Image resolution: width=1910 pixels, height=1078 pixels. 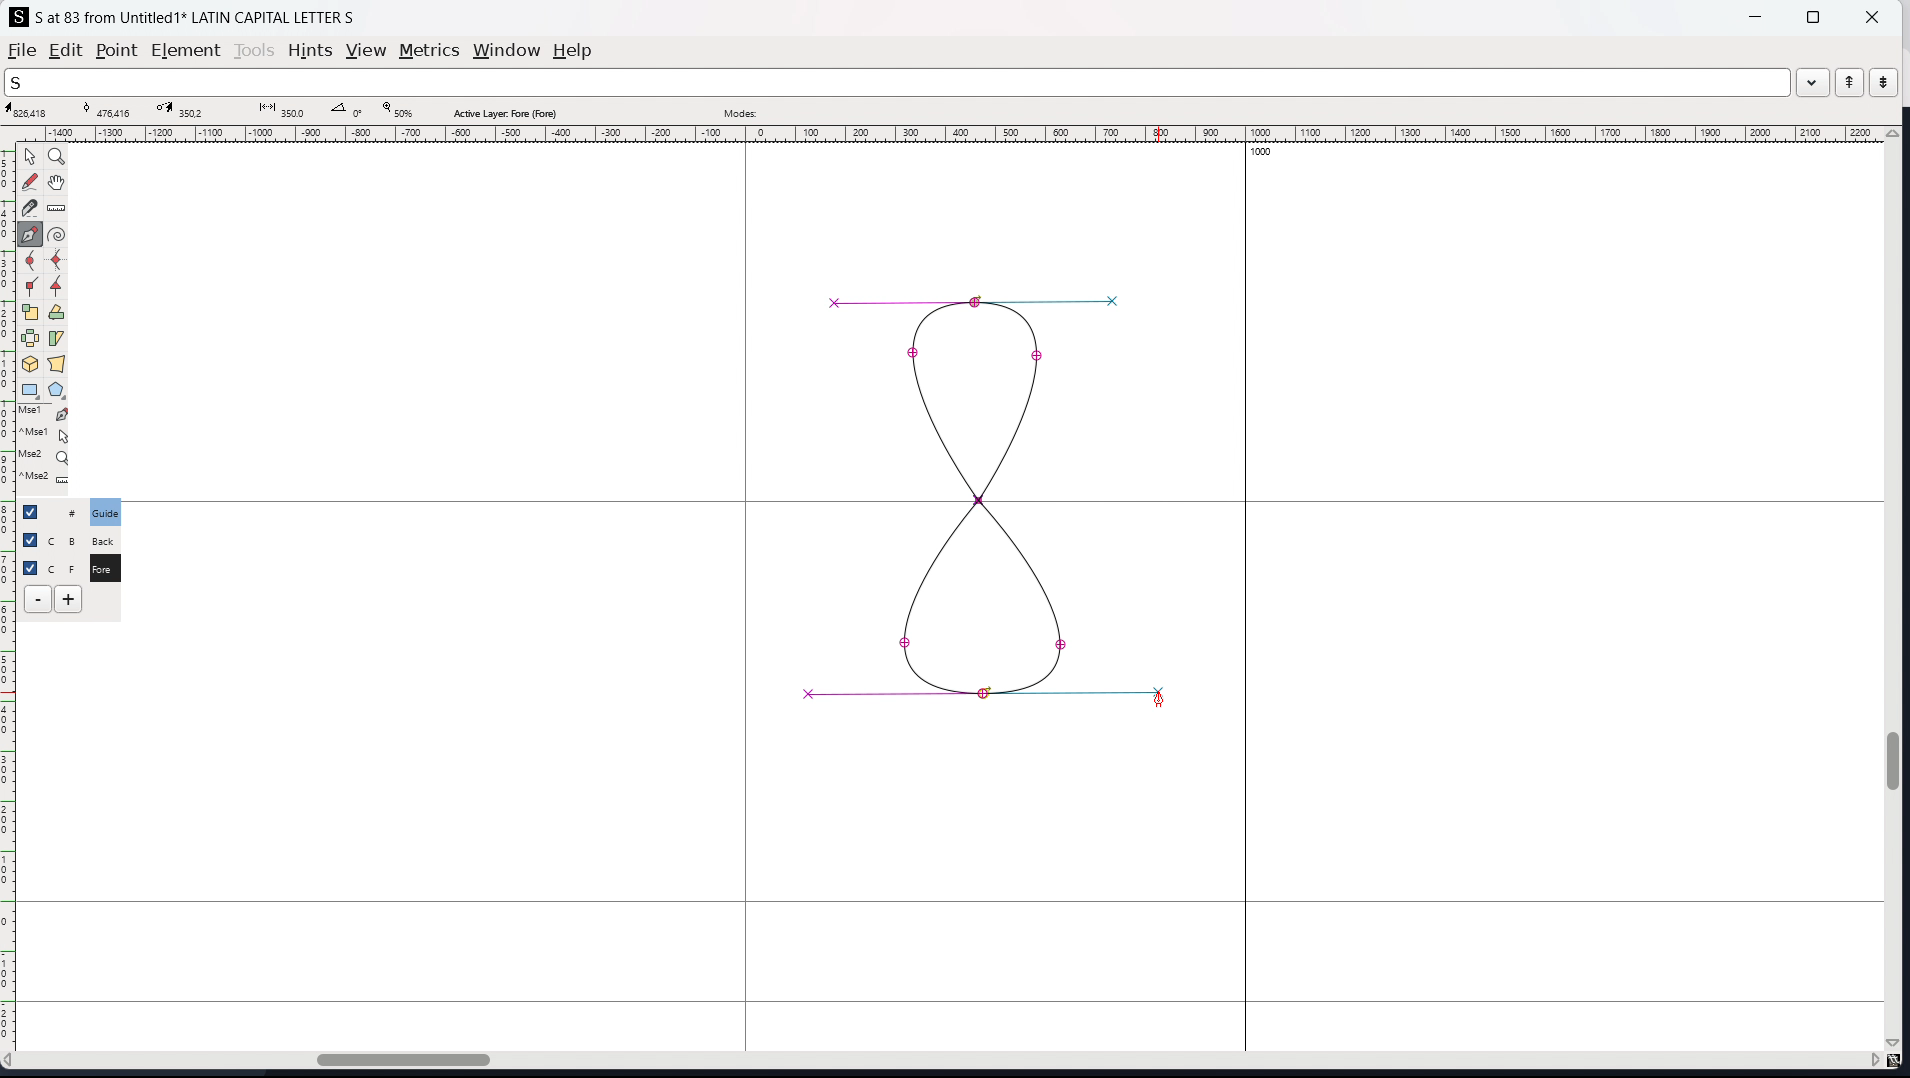 I want to click on maximize, so click(x=1813, y=16).